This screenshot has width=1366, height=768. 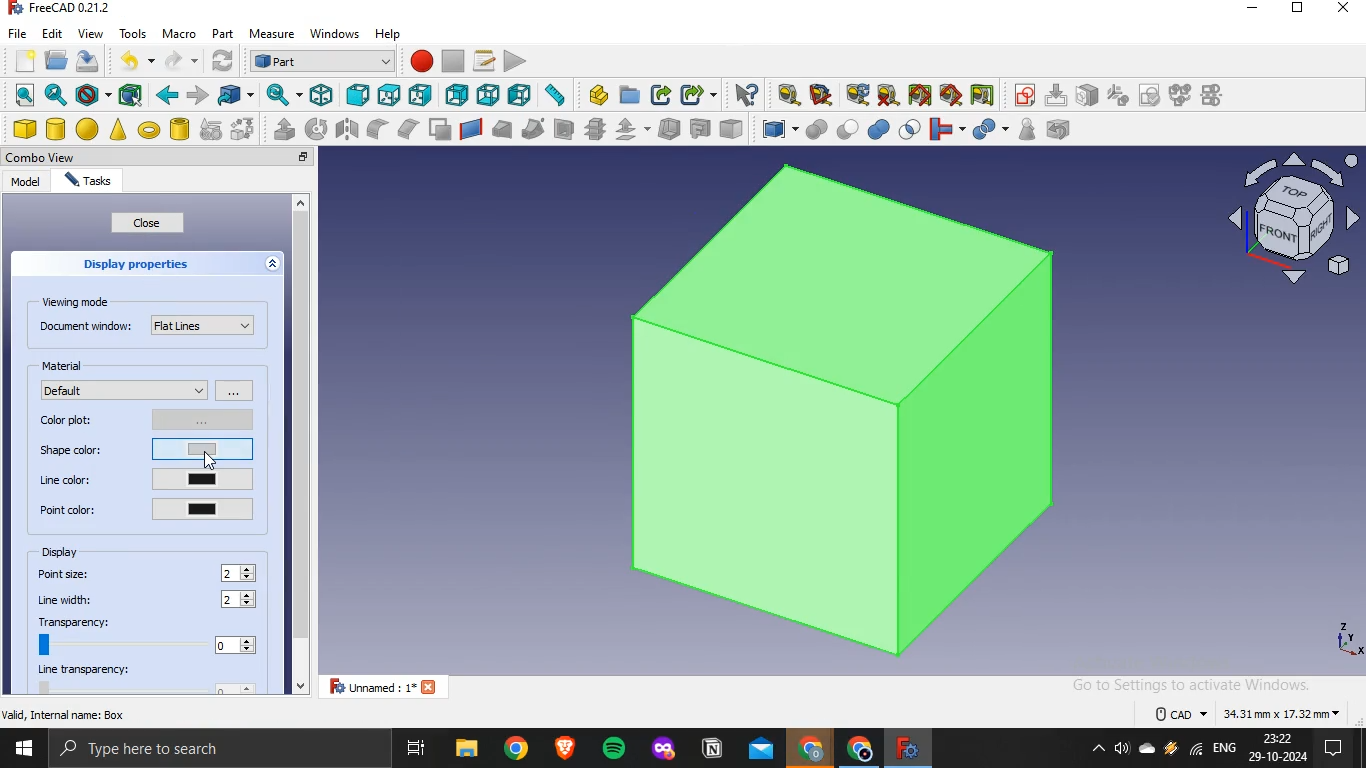 I want to click on default, so click(x=125, y=389).